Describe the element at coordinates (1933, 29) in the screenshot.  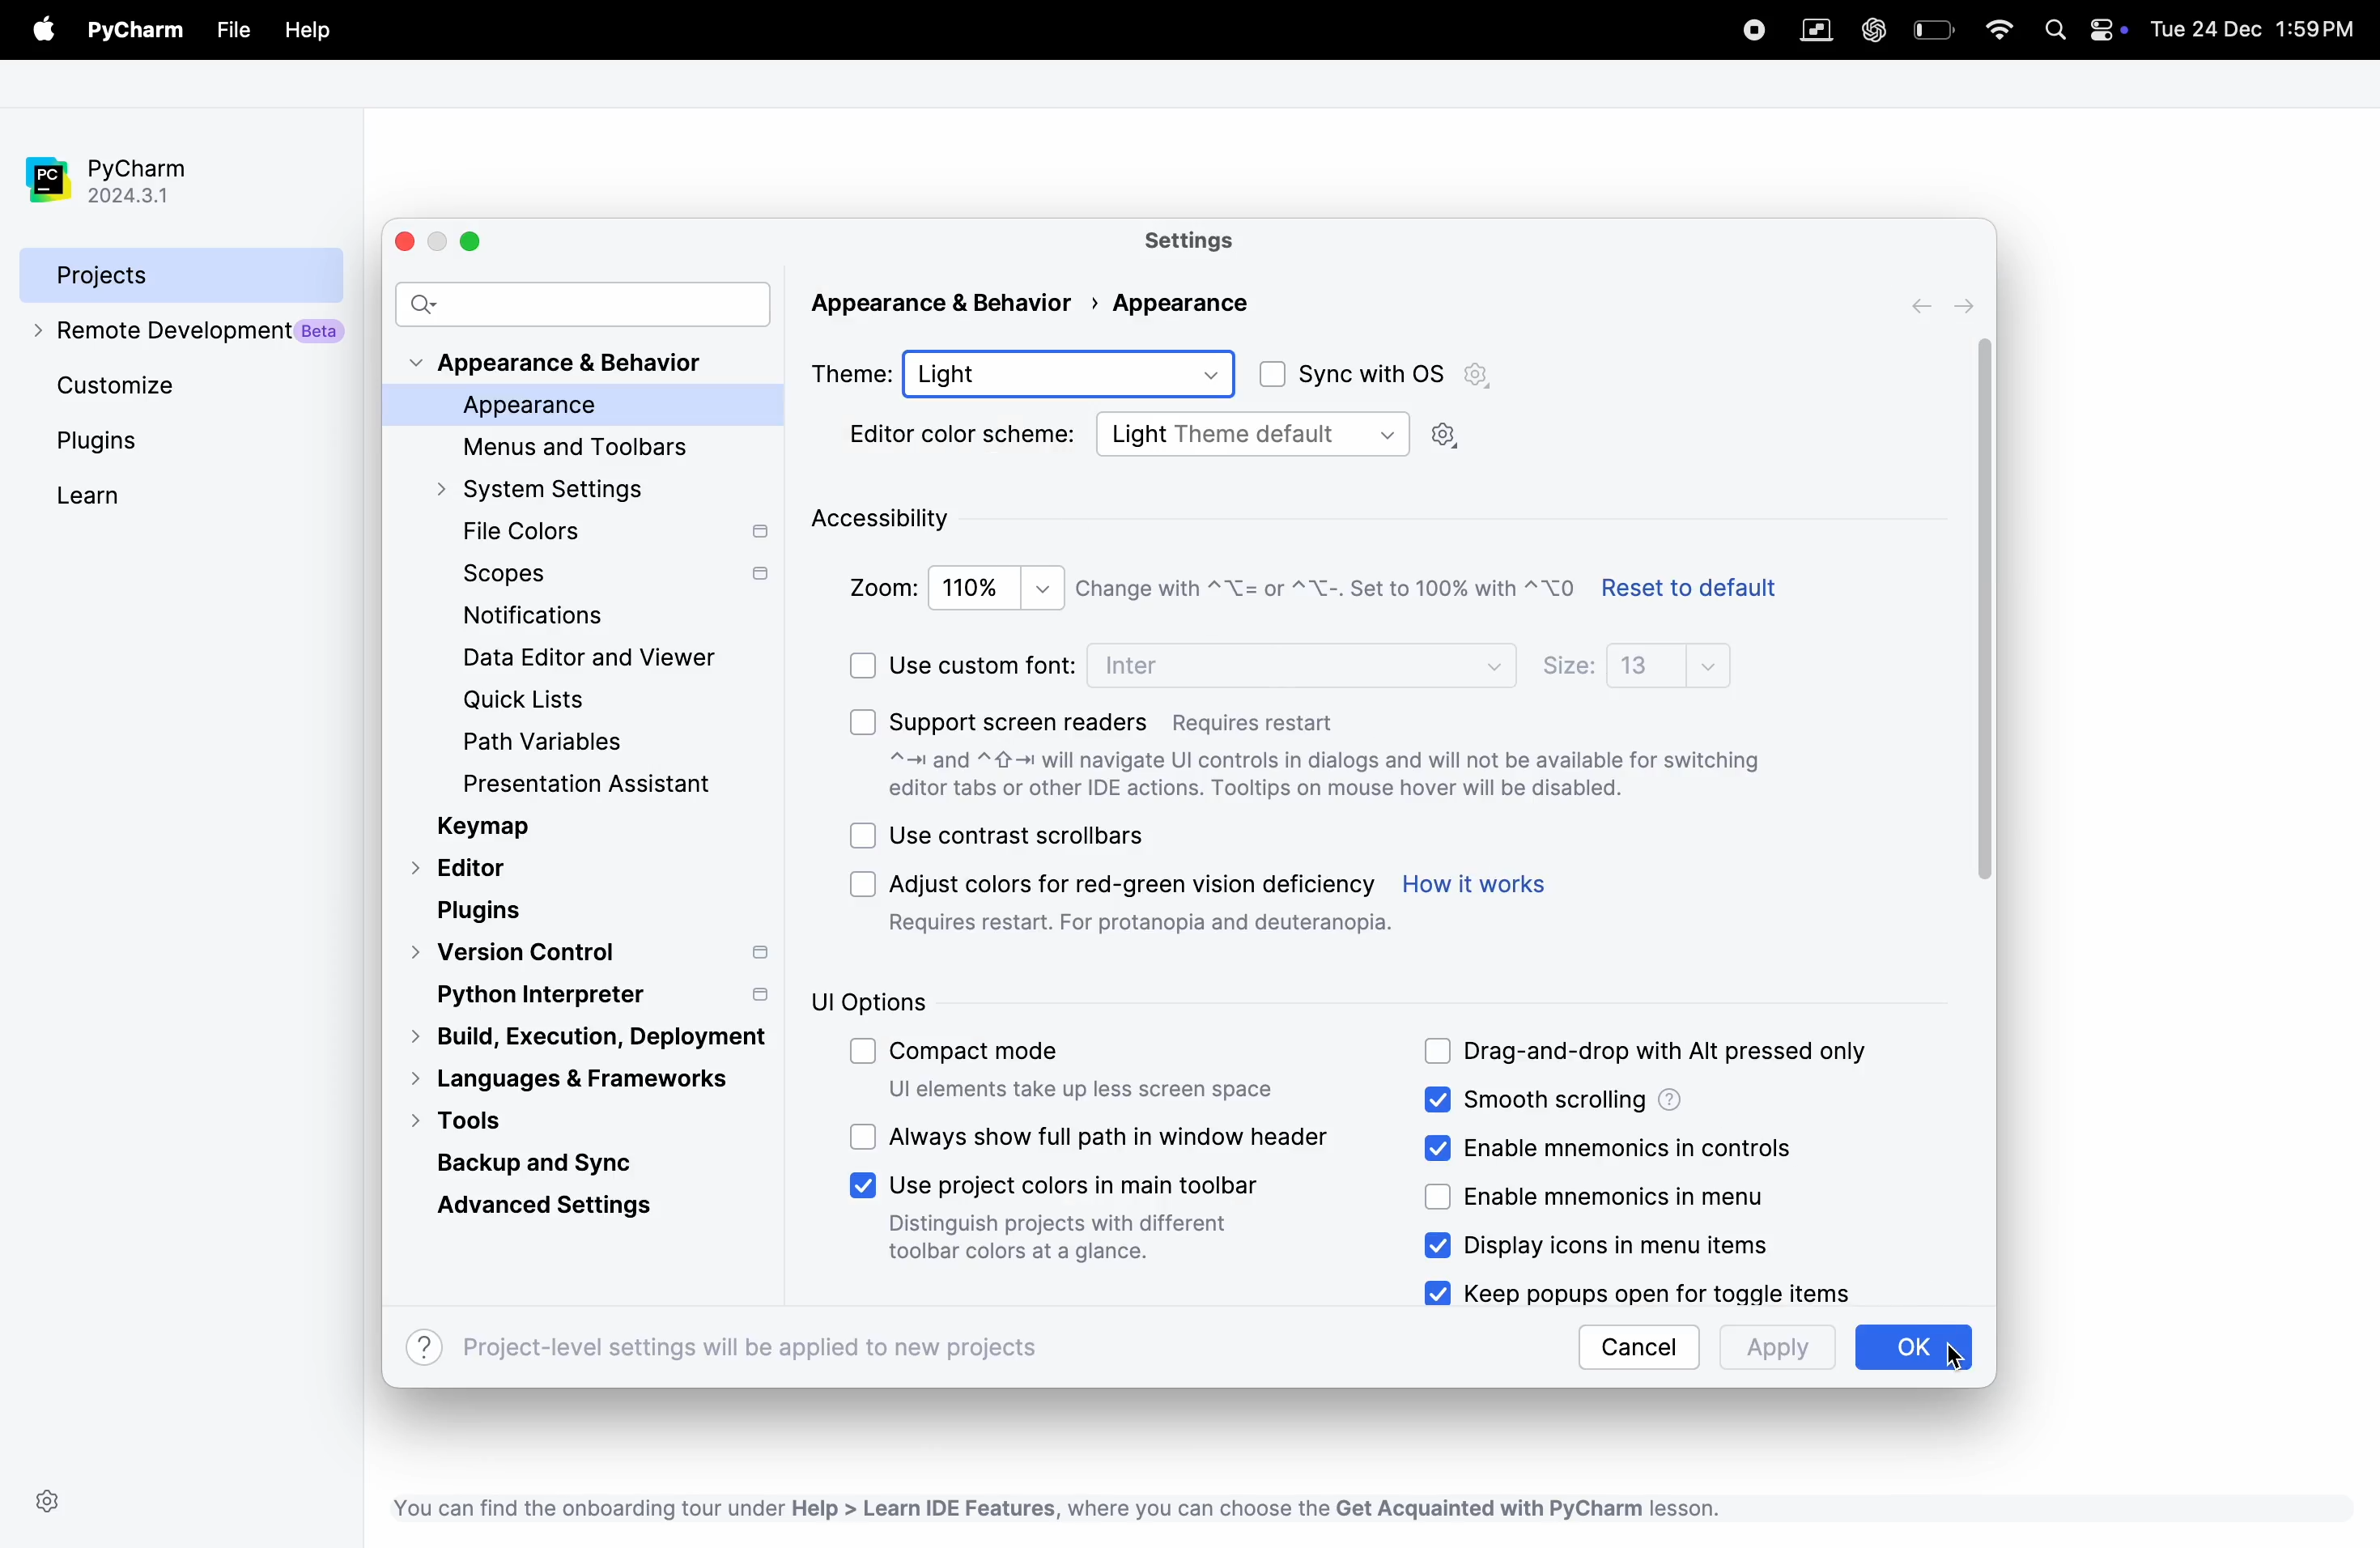
I see `battery` at that location.